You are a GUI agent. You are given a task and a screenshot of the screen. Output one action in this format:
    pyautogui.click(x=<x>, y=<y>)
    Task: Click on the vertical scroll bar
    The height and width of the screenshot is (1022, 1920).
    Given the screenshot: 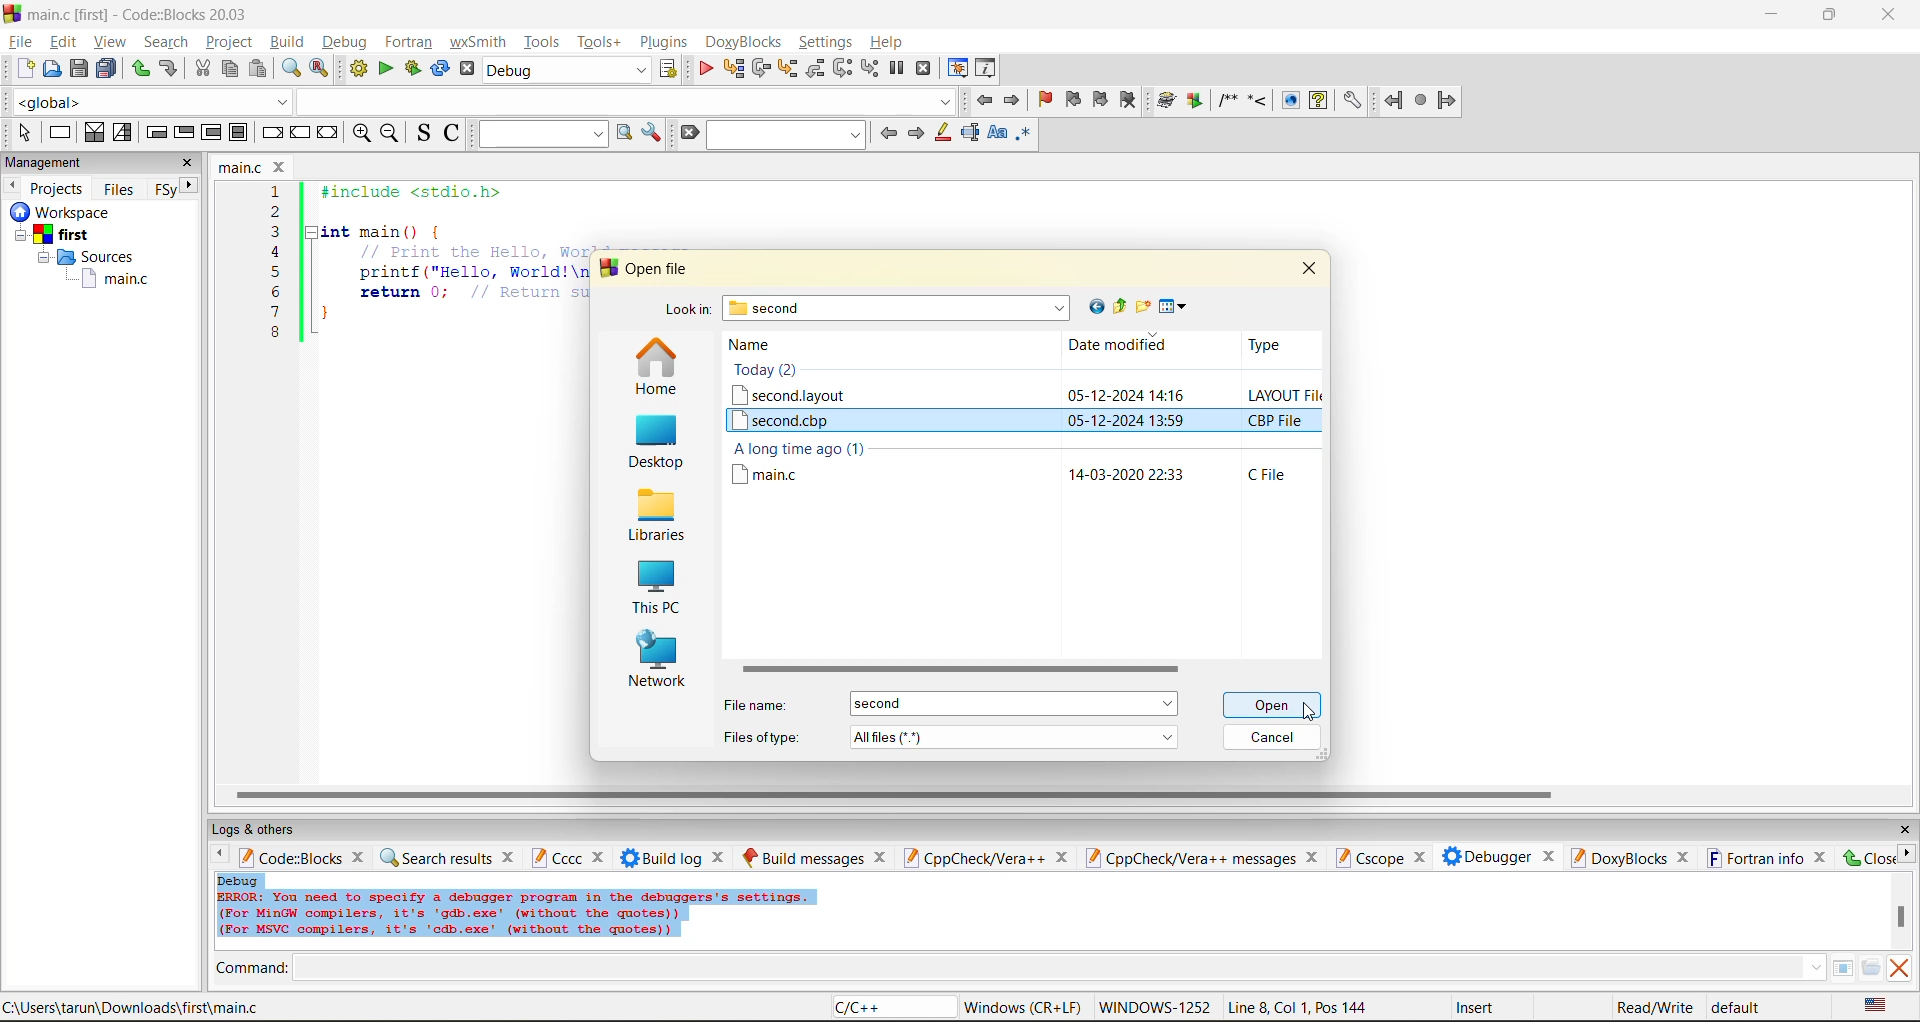 What is the action you would take?
    pyautogui.click(x=1900, y=916)
    